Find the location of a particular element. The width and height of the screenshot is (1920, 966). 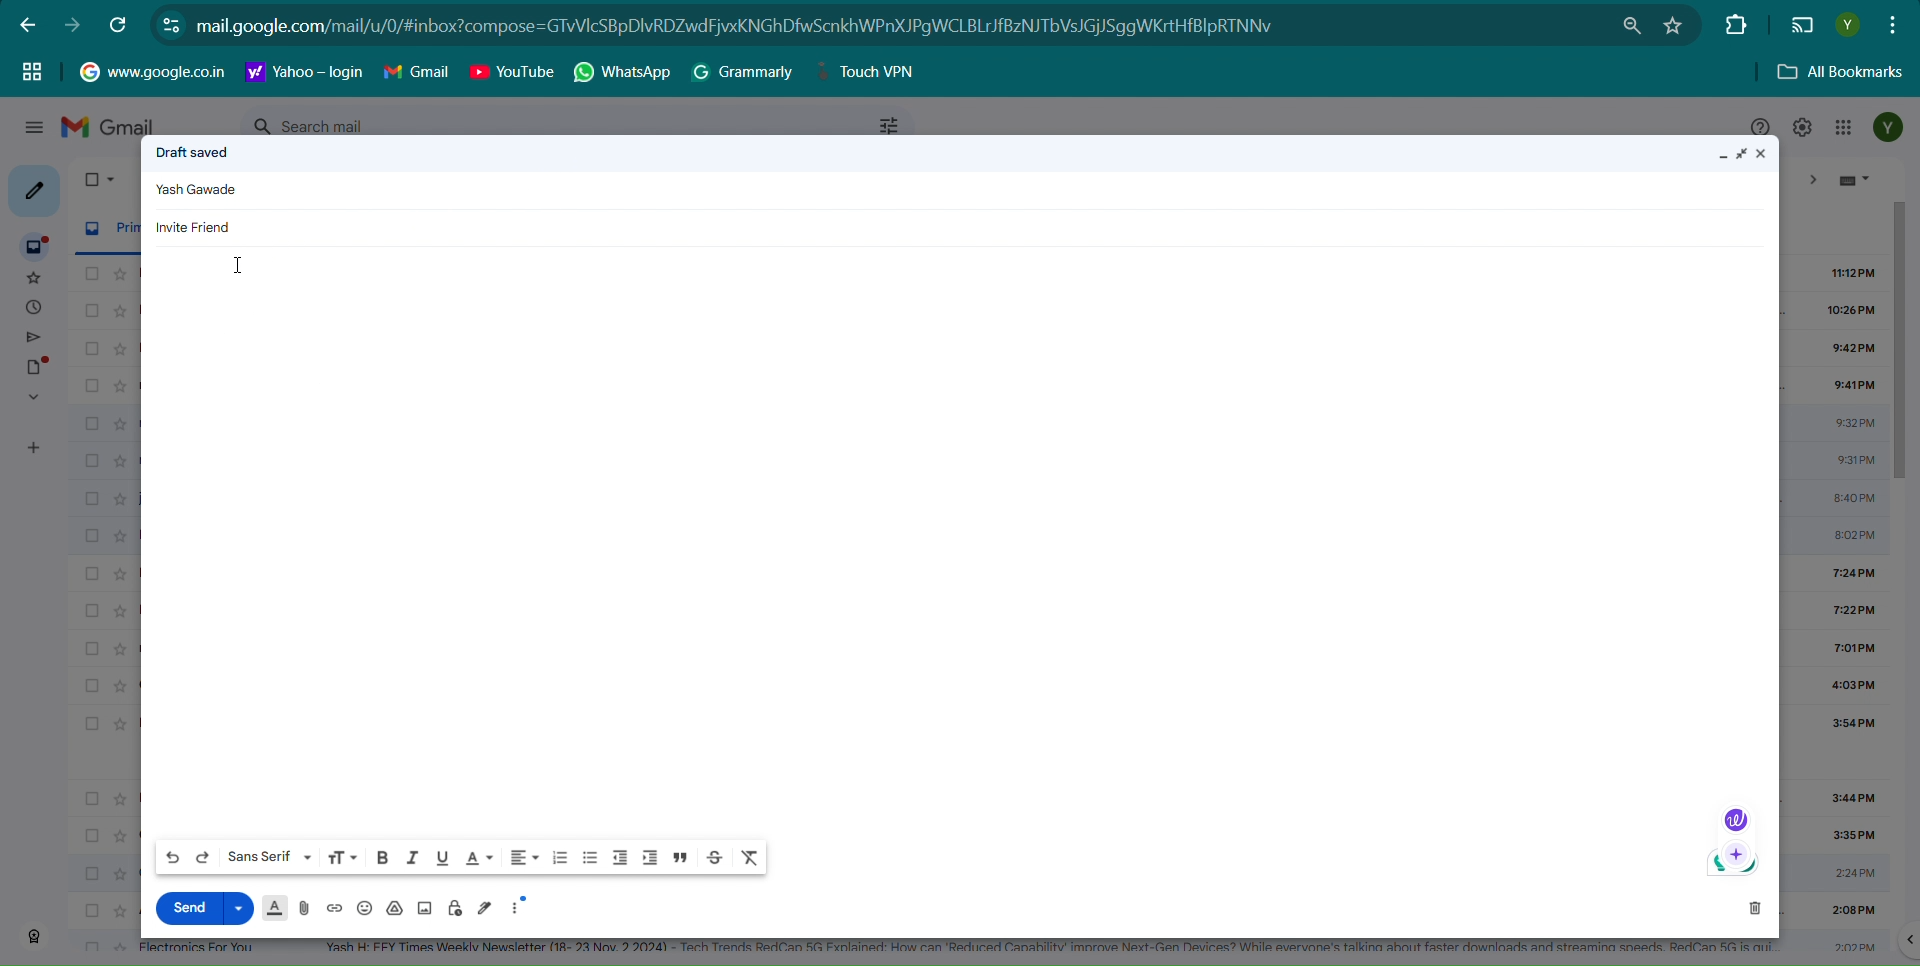

Profile is located at coordinates (1847, 25).